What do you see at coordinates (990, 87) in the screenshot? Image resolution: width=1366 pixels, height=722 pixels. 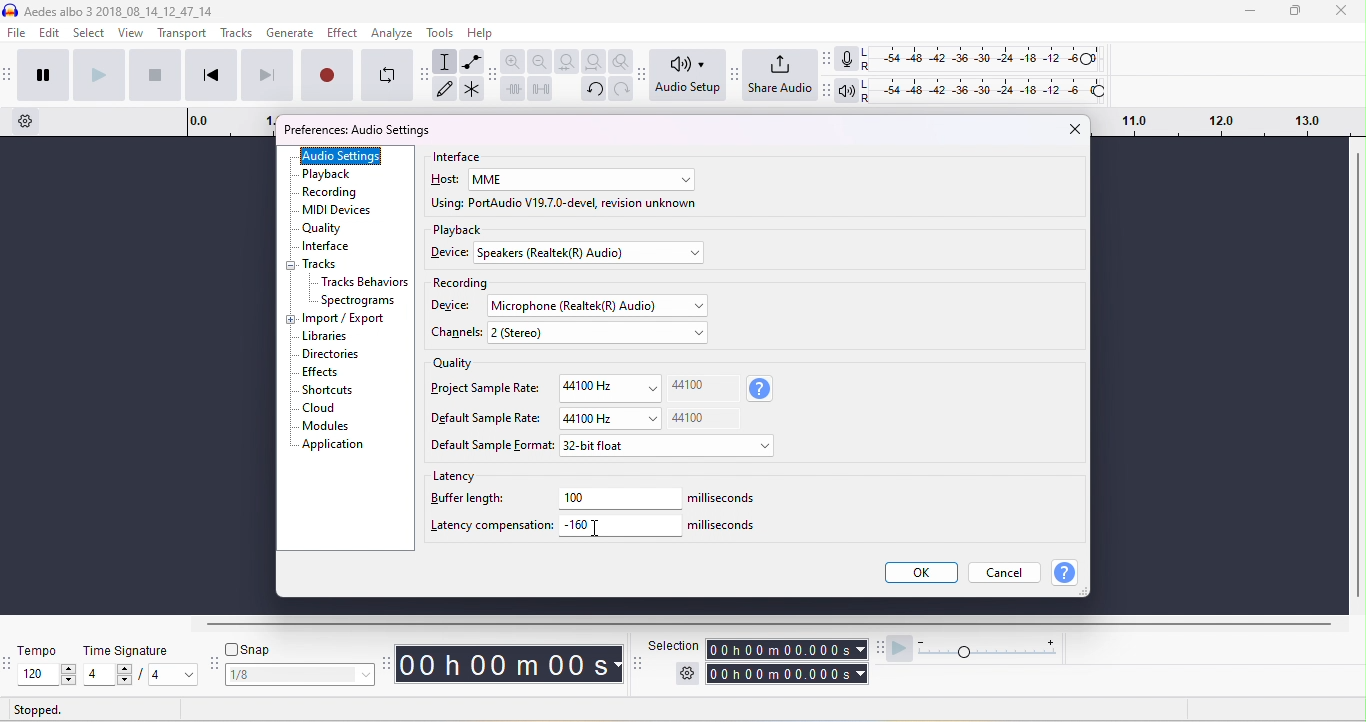 I see `playback level` at bounding box center [990, 87].